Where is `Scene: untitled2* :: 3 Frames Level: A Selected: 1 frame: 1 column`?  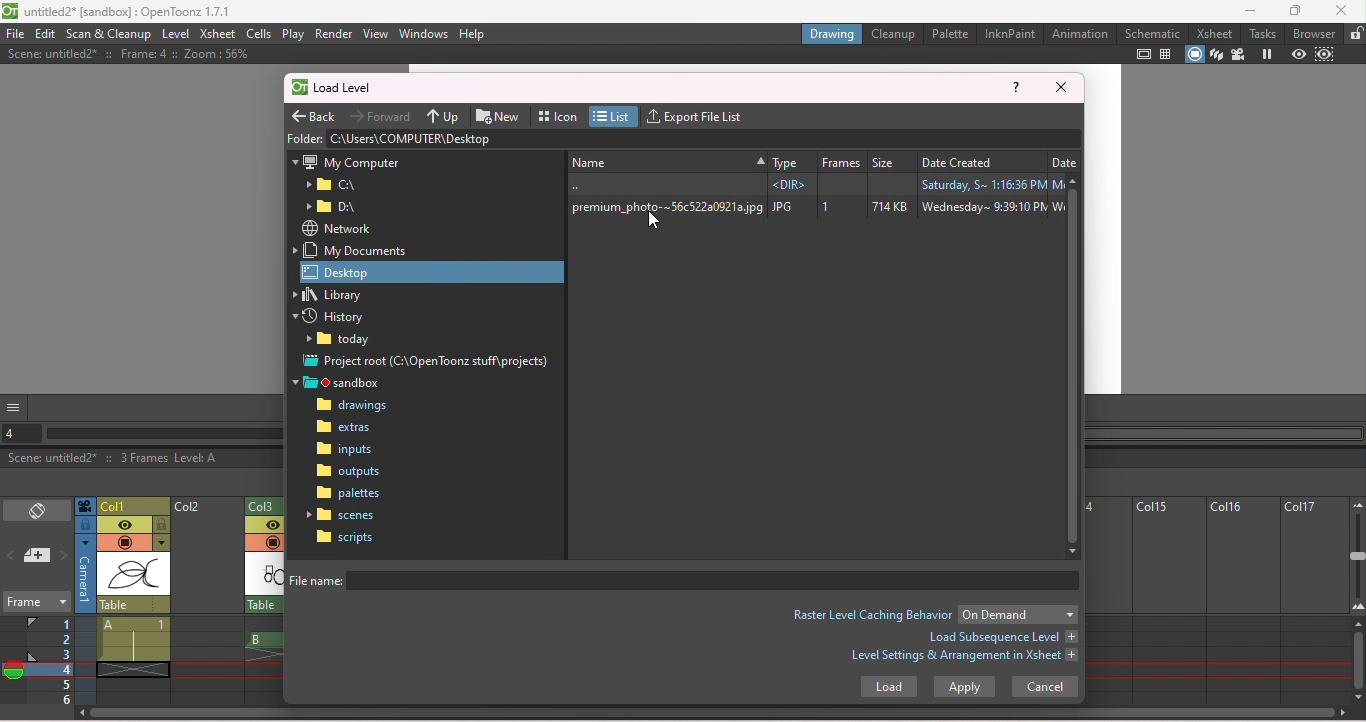 Scene: untitled2* :: 3 Frames Level: A Selected: 1 frame: 1 column is located at coordinates (142, 459).